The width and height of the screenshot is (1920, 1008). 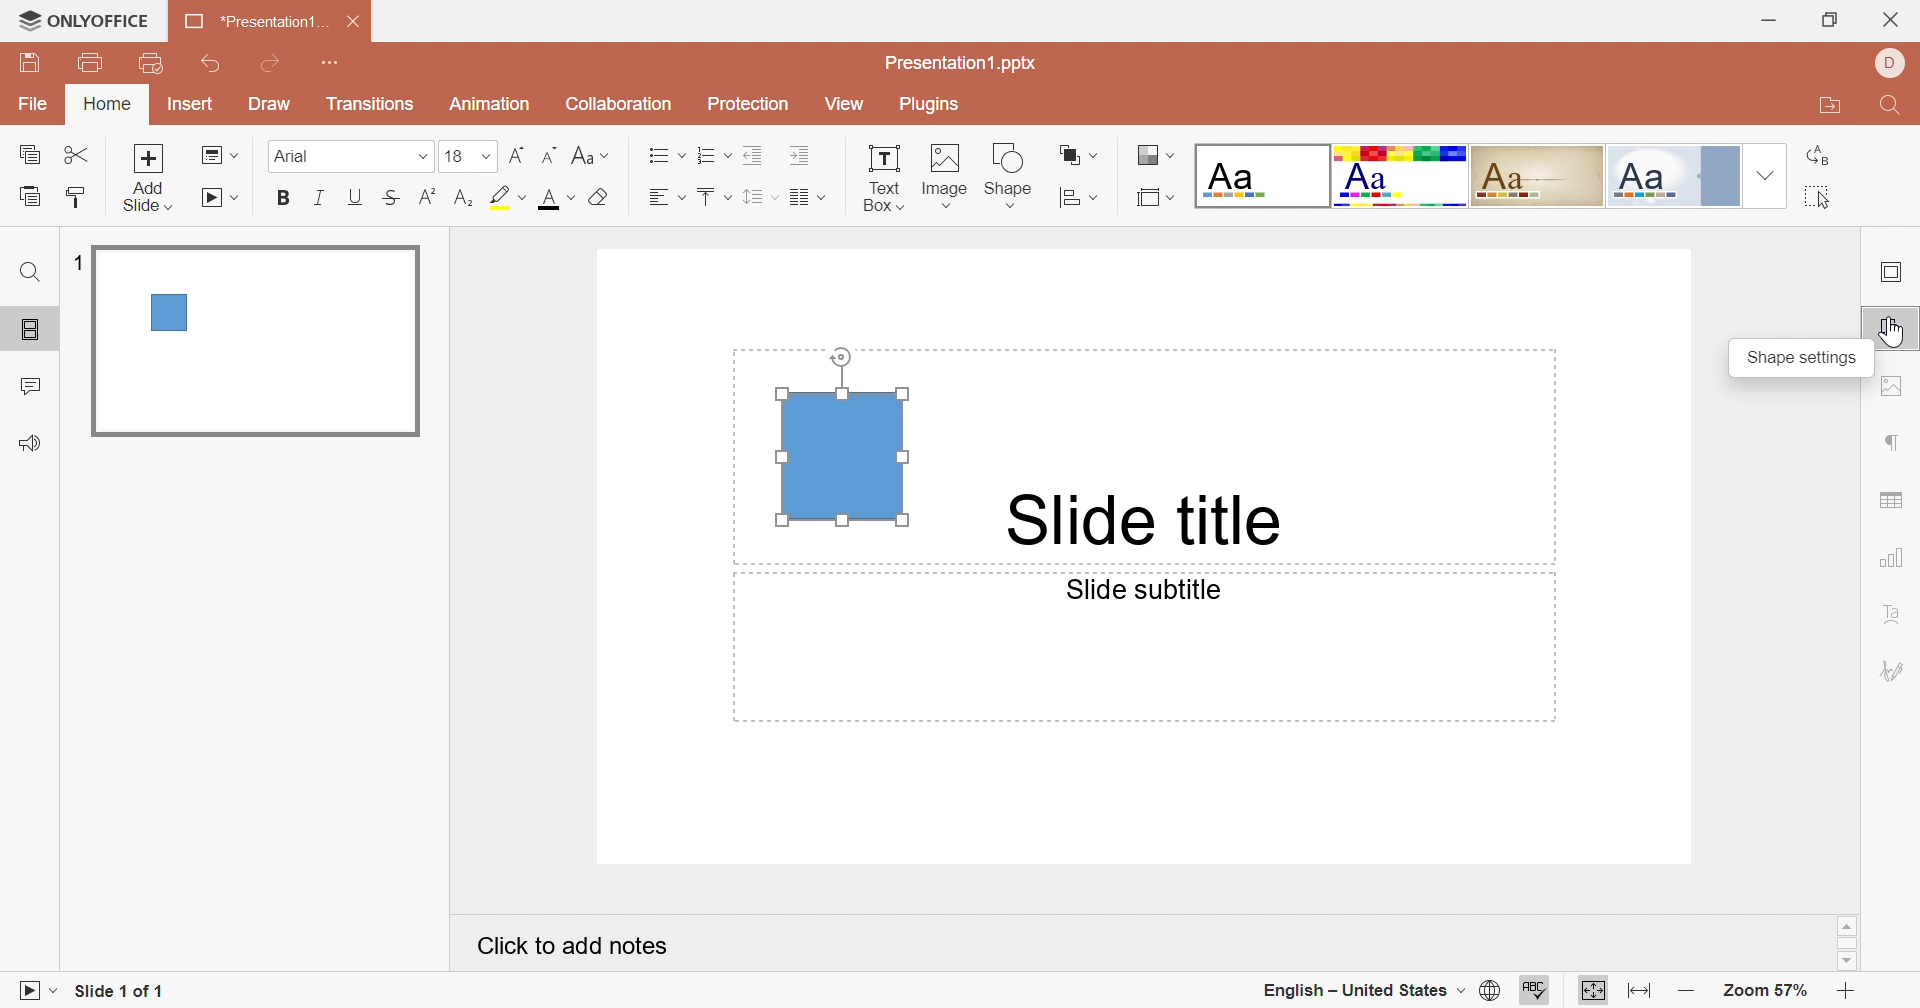 What do you see at coordinates (1847, 945) in the screenshot?
I see `Scroll bar` at bounding box center [1847, 945].